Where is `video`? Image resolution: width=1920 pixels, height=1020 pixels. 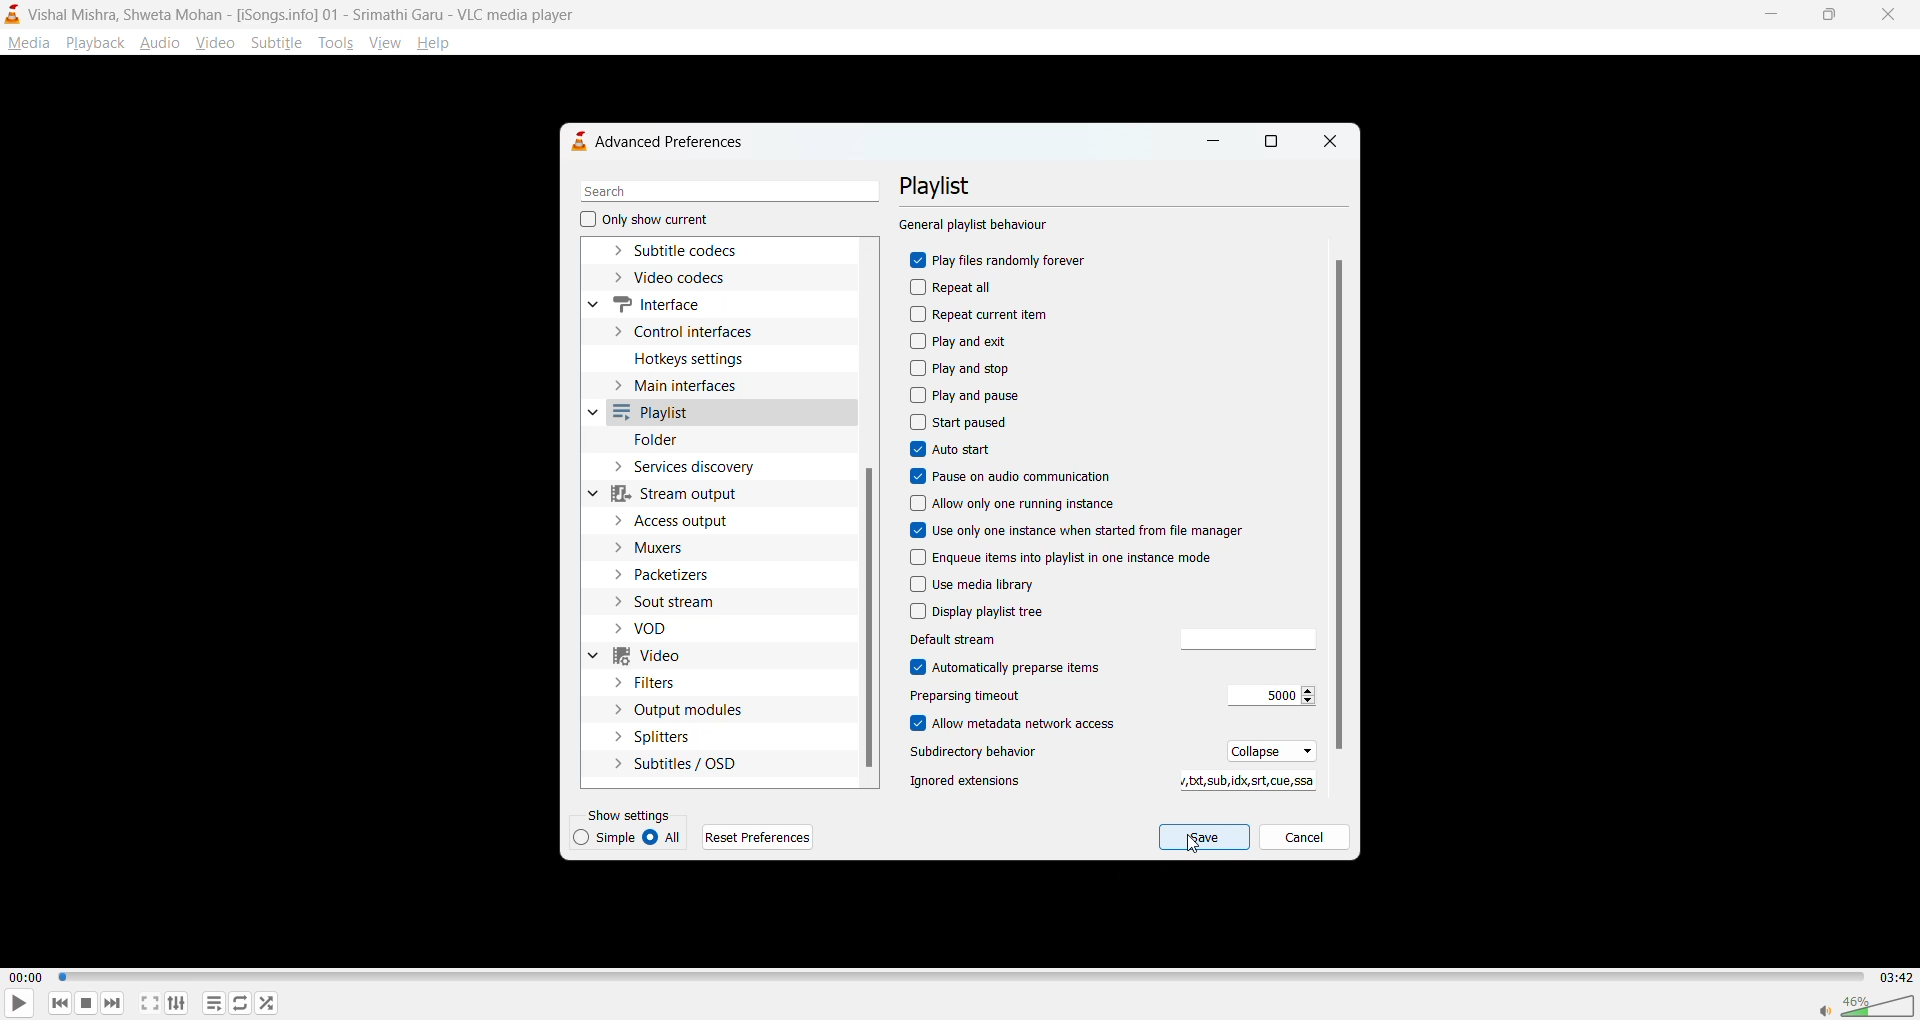
video is located at coordinates (217, 42).